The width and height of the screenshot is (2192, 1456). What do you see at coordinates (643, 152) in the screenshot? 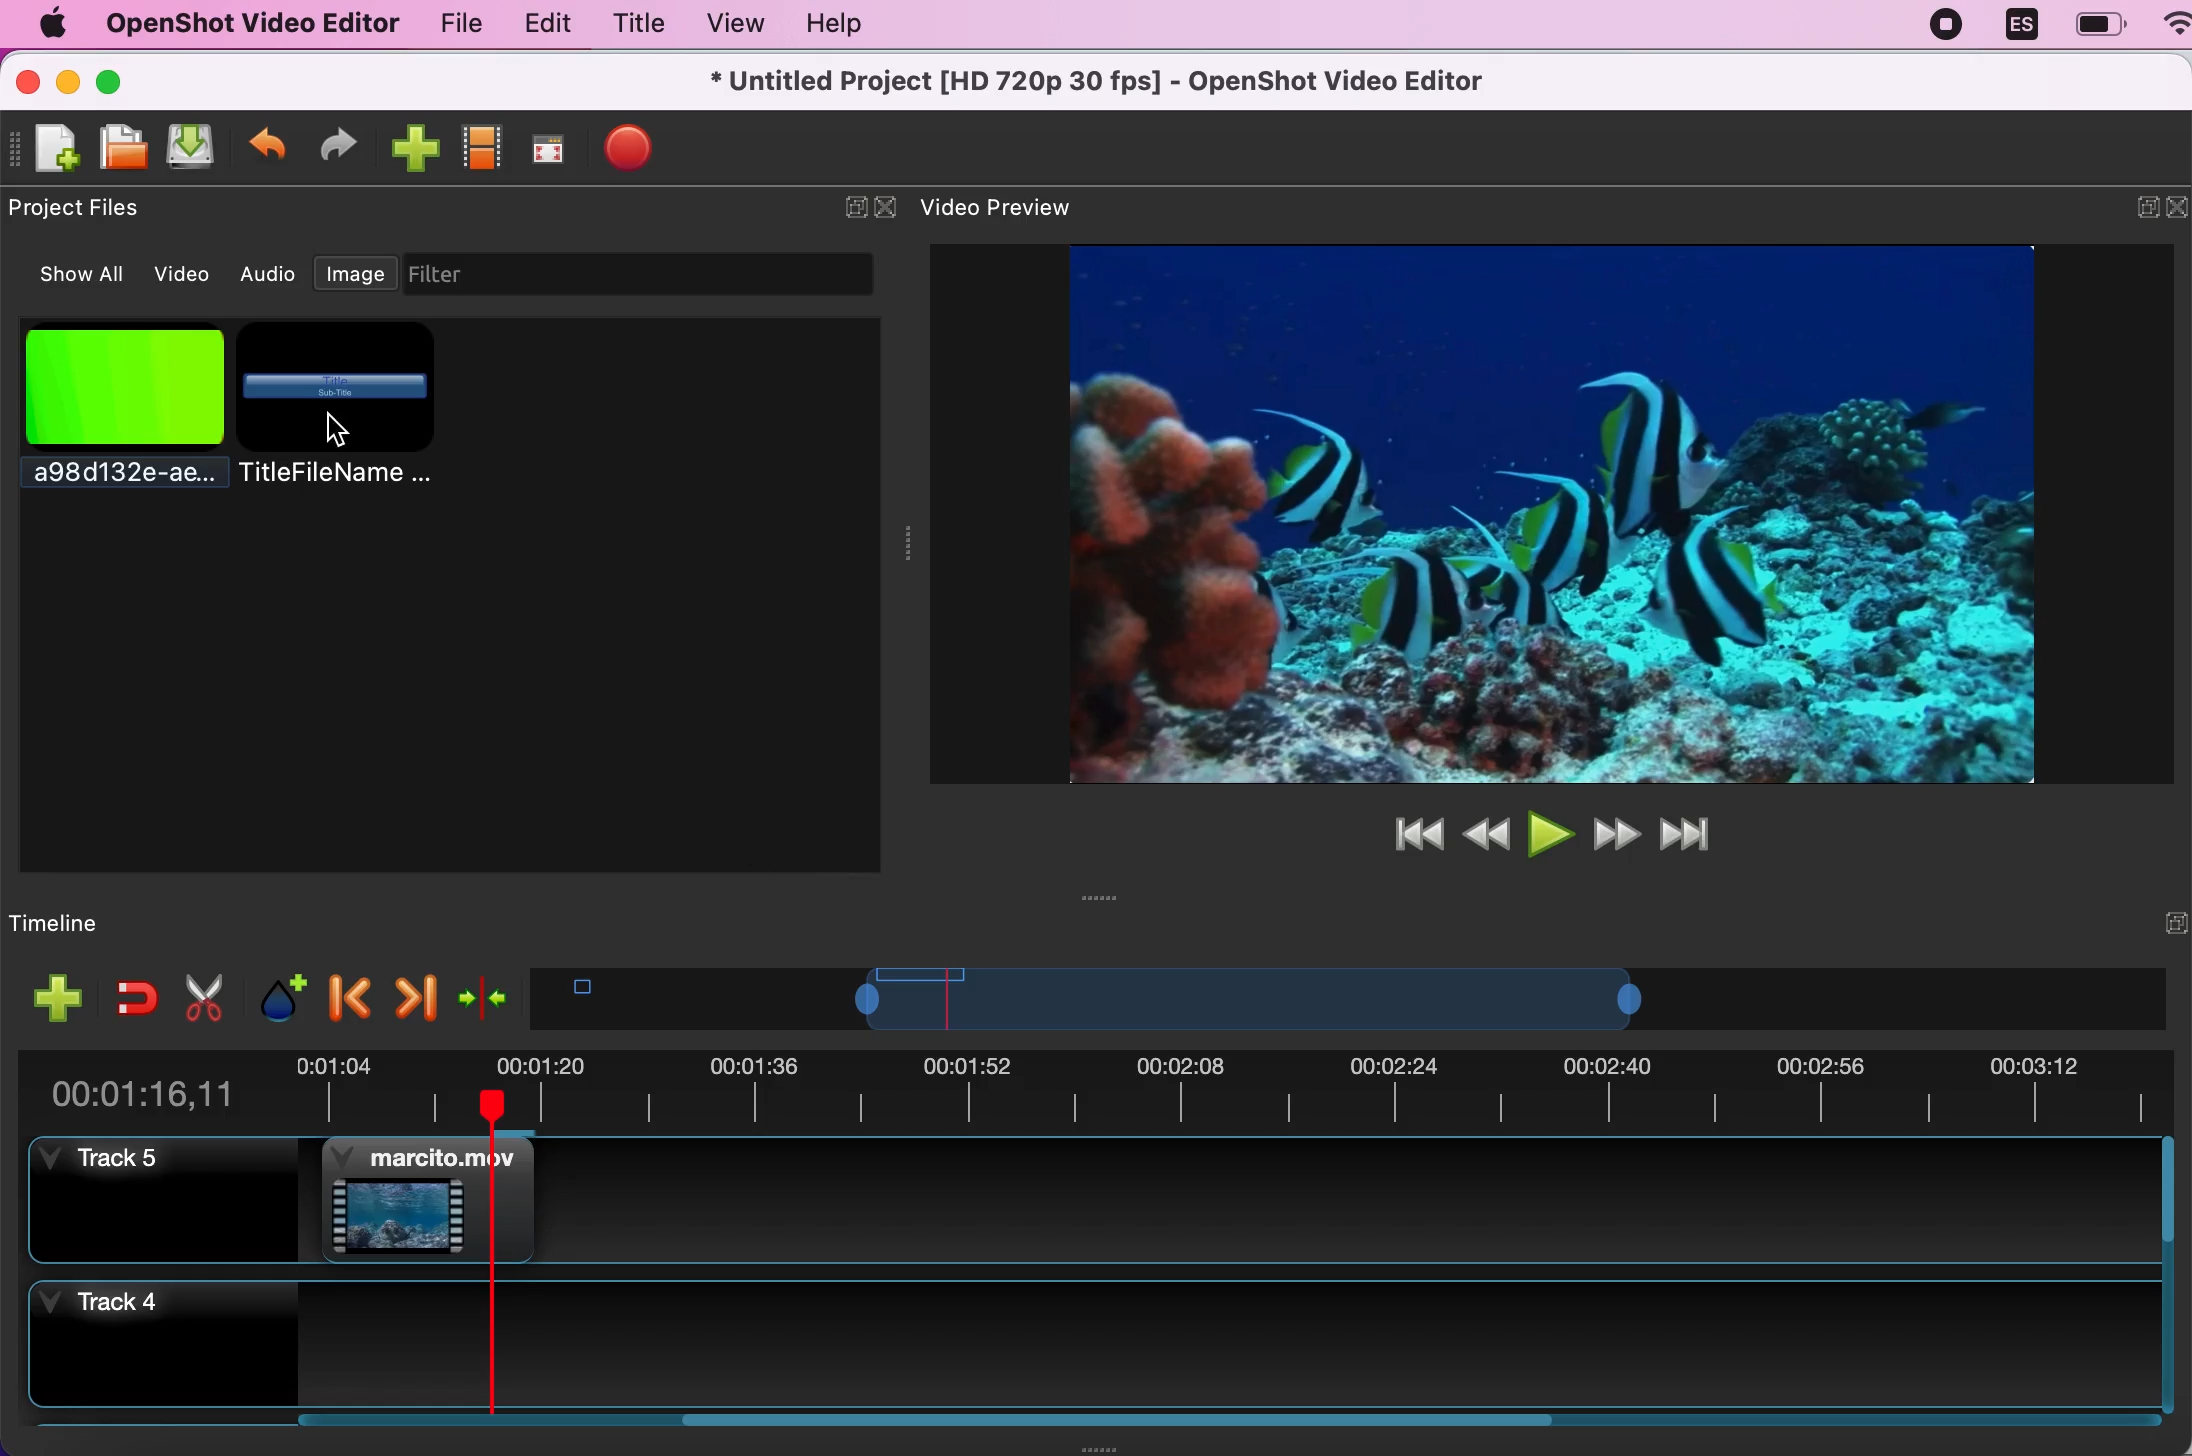
I see `export file` at bounding box center [643, 152].